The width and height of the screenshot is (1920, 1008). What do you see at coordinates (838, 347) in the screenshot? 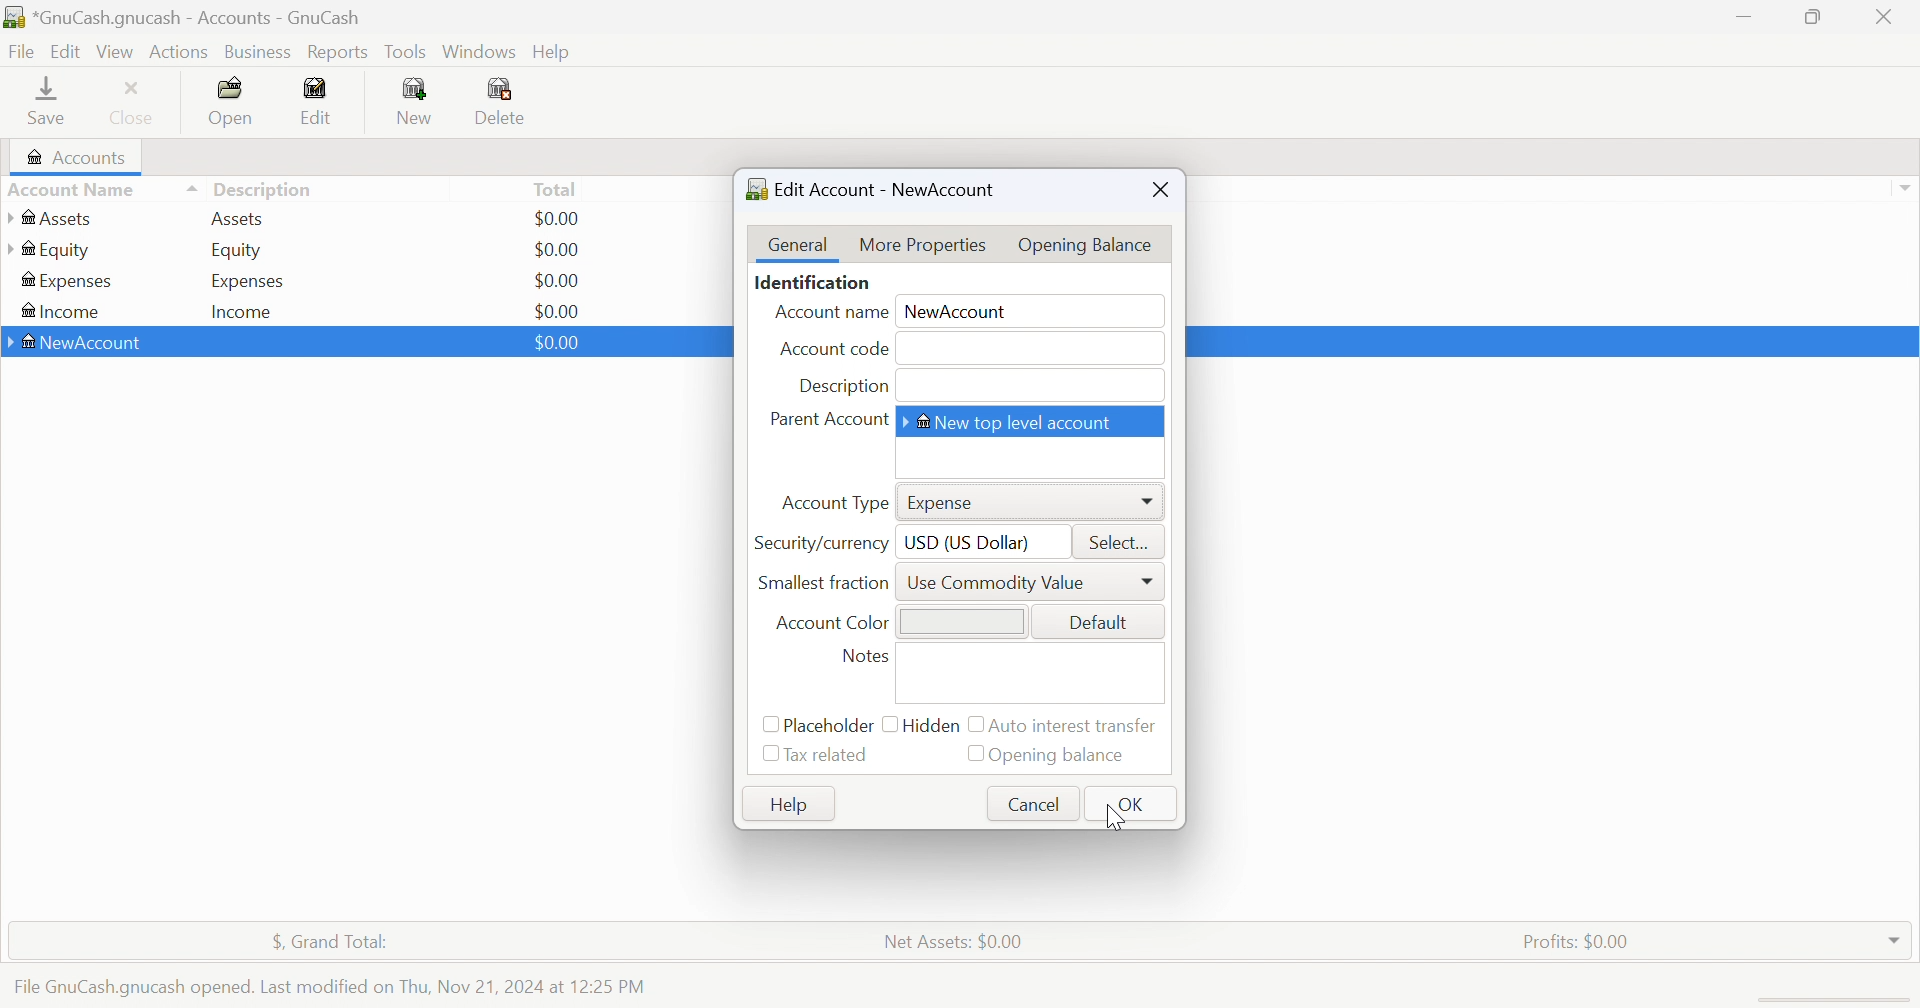
I see `Account code` at bounding box center [838, 347].